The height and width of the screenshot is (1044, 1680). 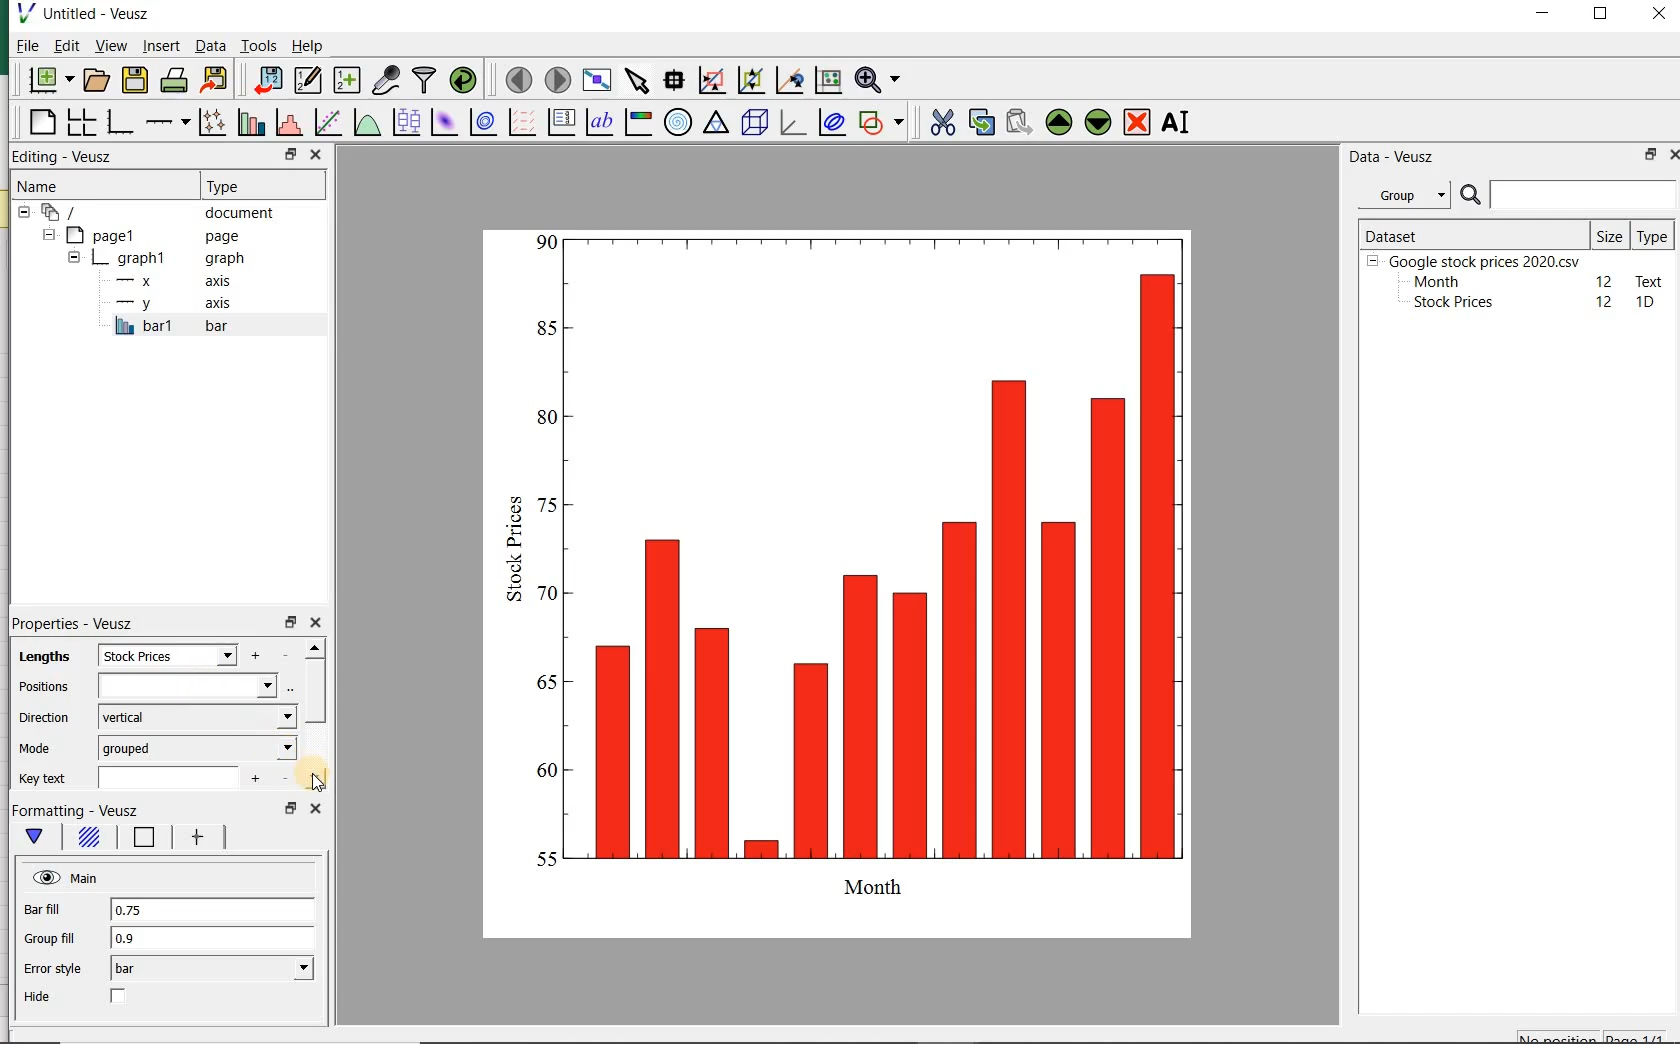 I want to click on Y, so click(x=168, y=655).